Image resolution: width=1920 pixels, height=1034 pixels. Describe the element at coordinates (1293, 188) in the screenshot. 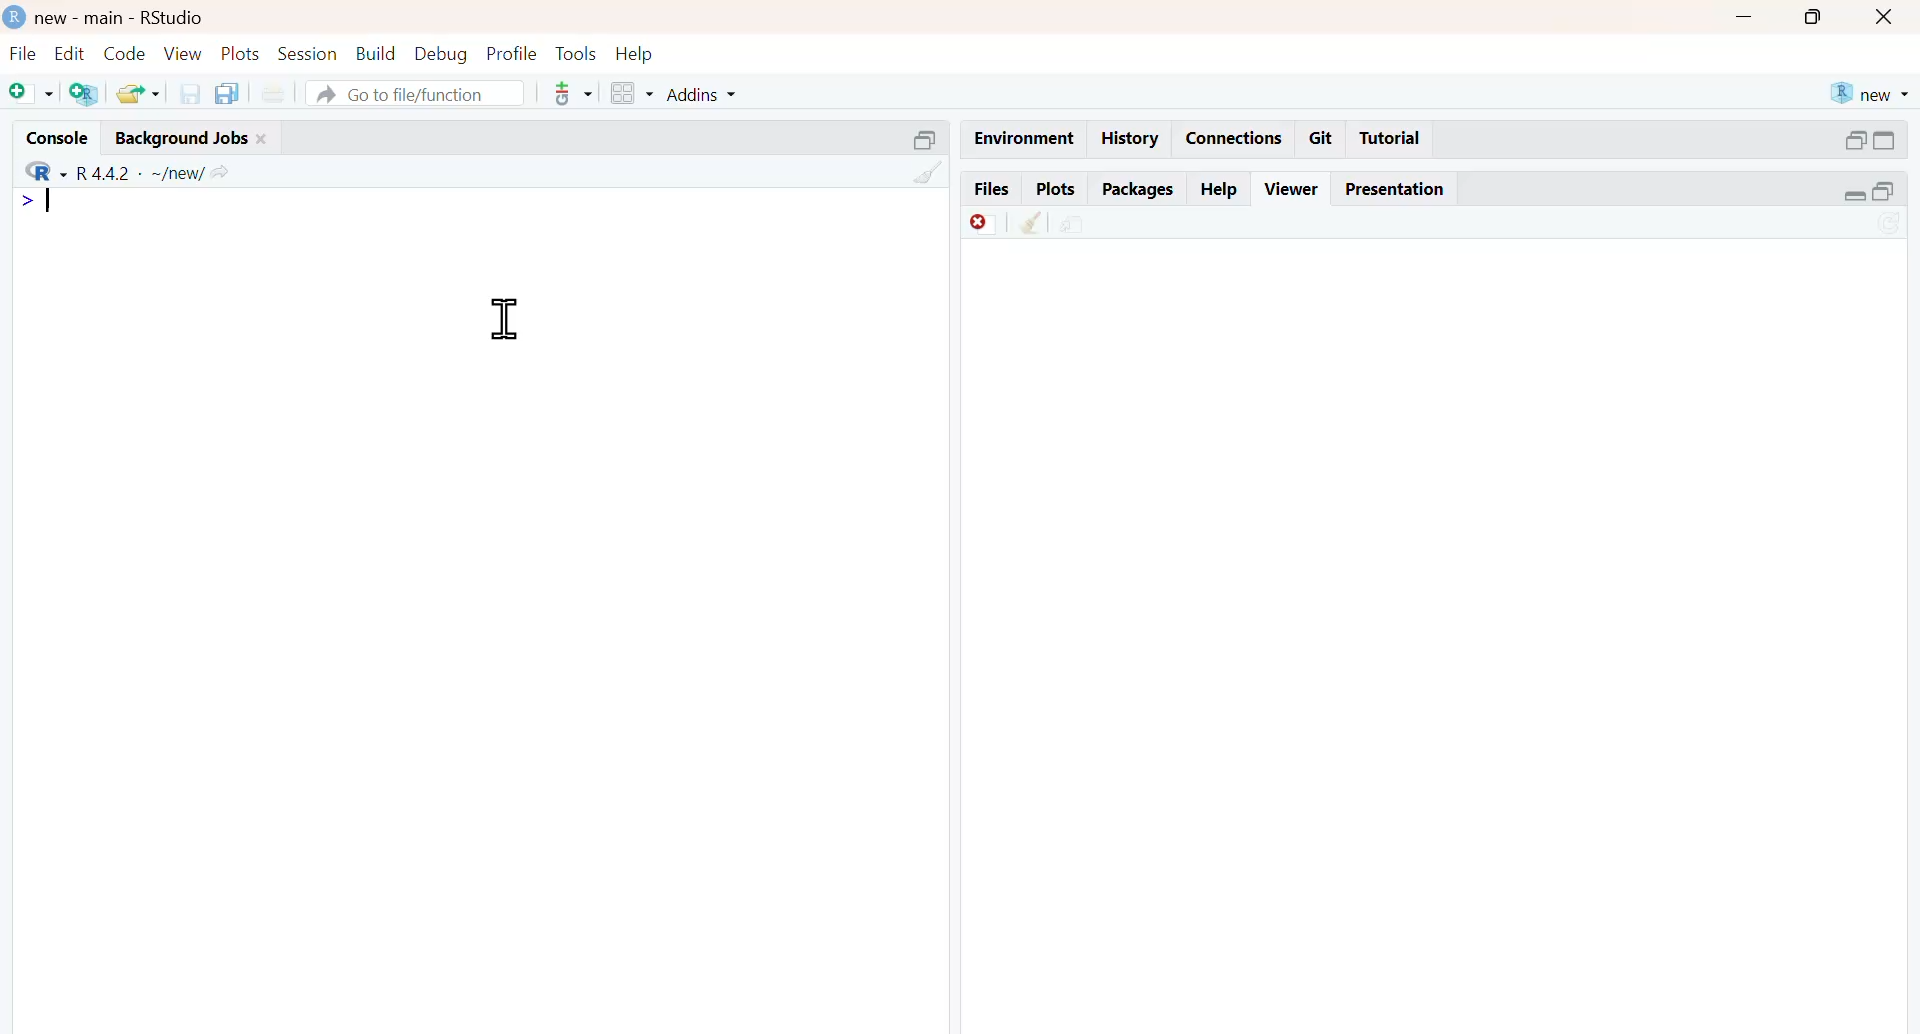

I see `viewer` at that location.